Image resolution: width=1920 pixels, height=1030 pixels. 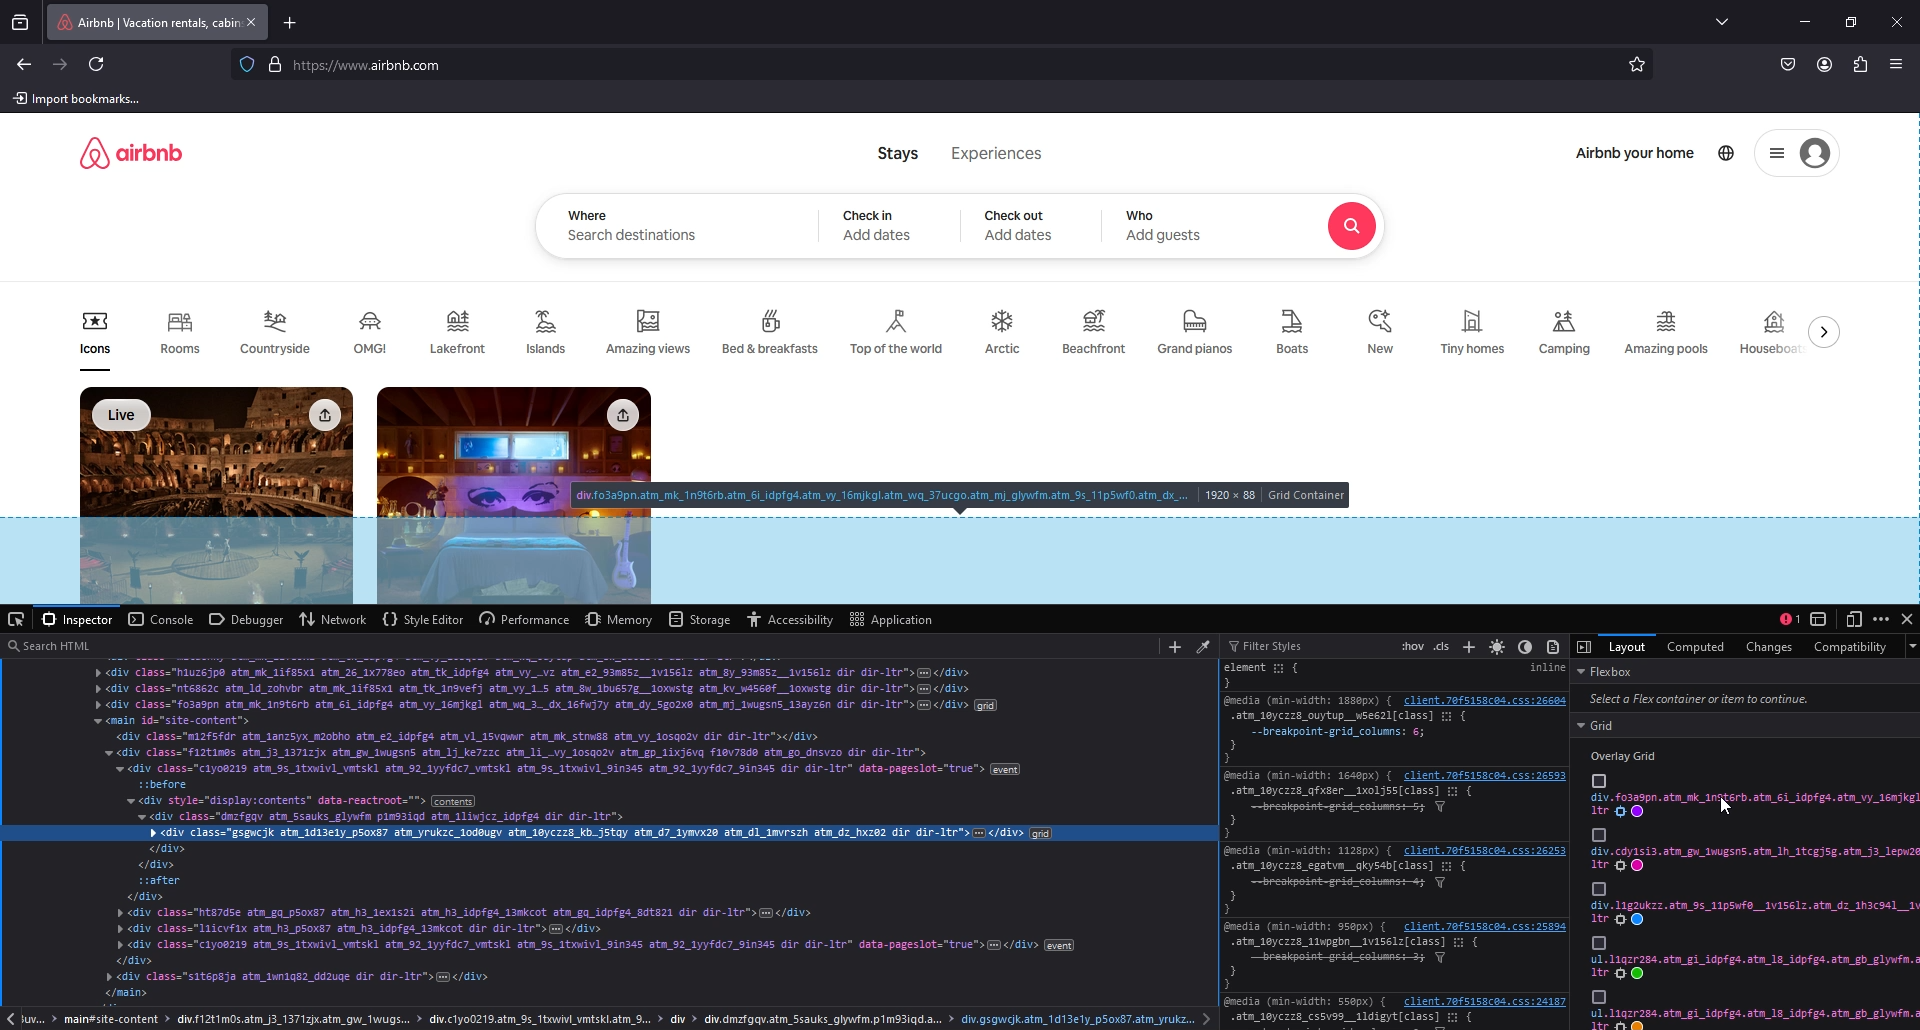 I want to click on boats, so click(x=1298, y=332).